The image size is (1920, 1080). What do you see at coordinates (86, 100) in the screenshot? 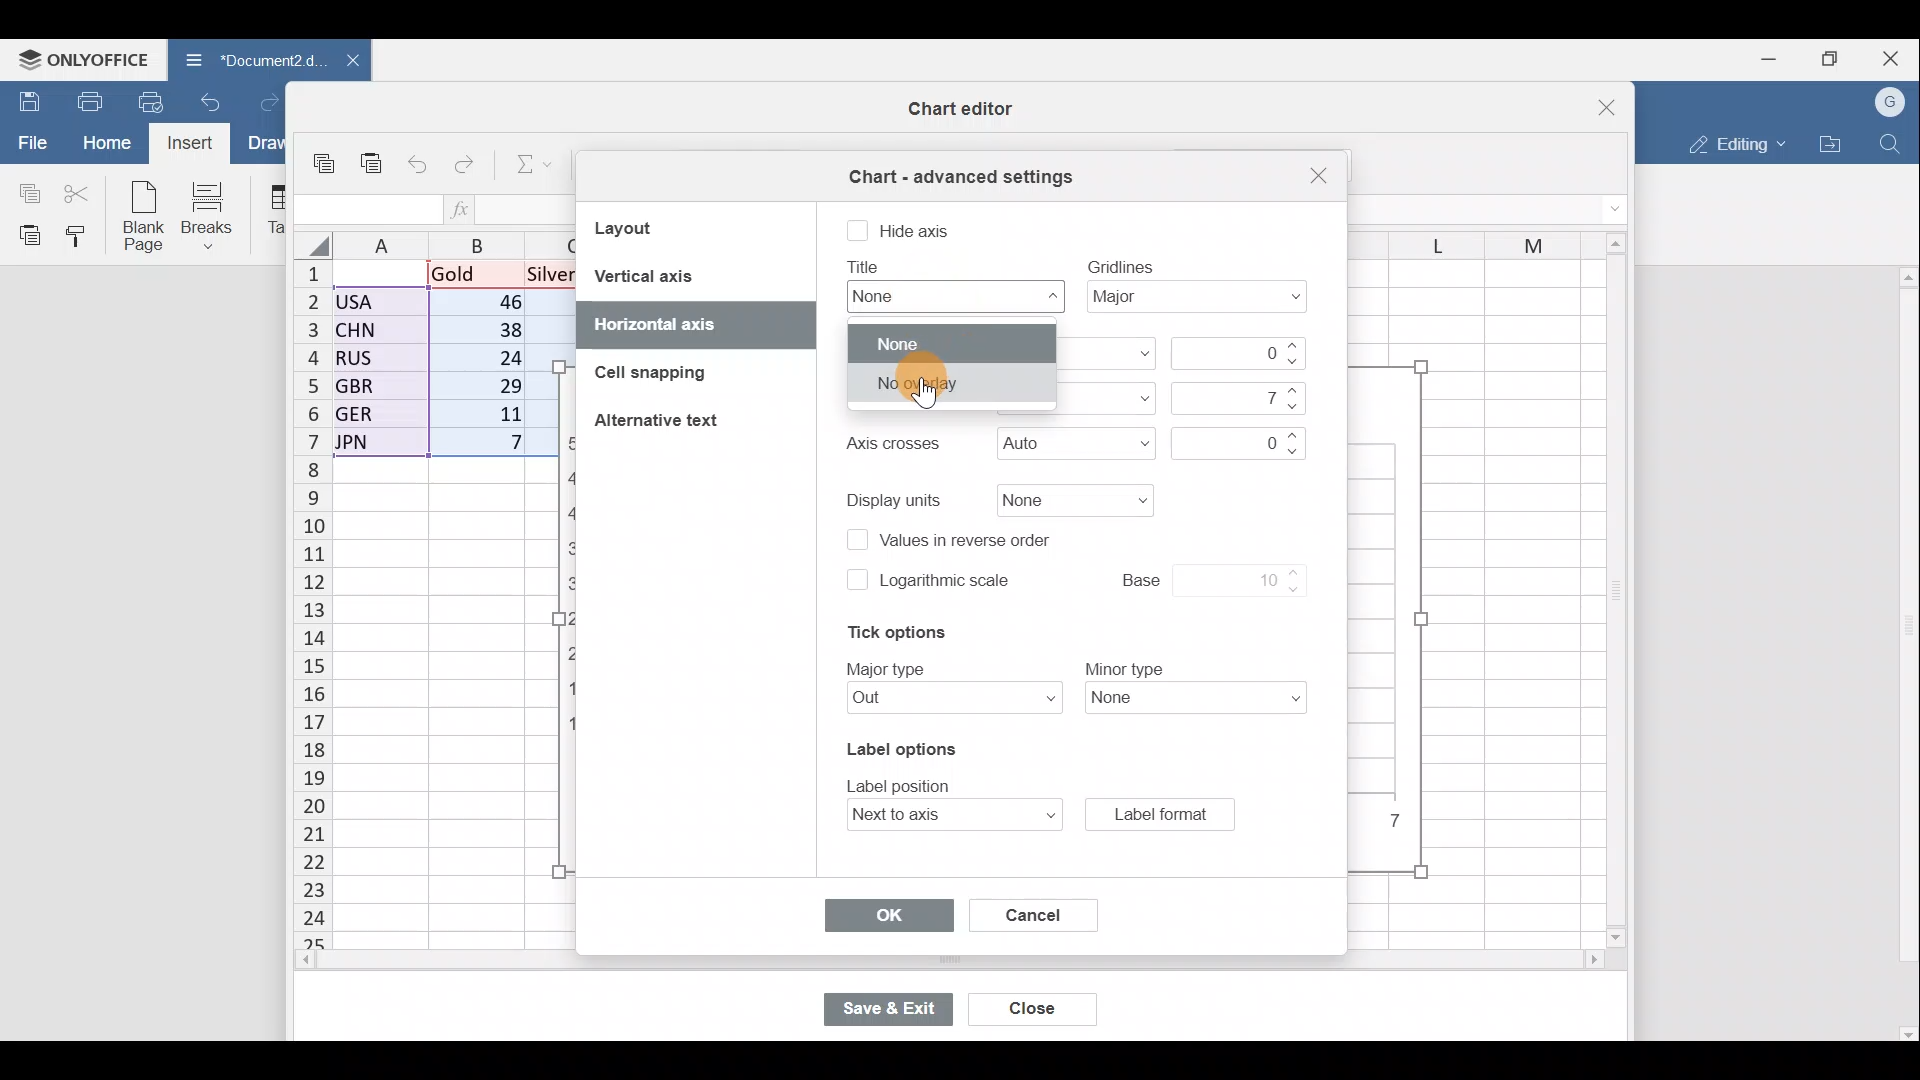
I see `Print file` at bounding box center [86, 100].